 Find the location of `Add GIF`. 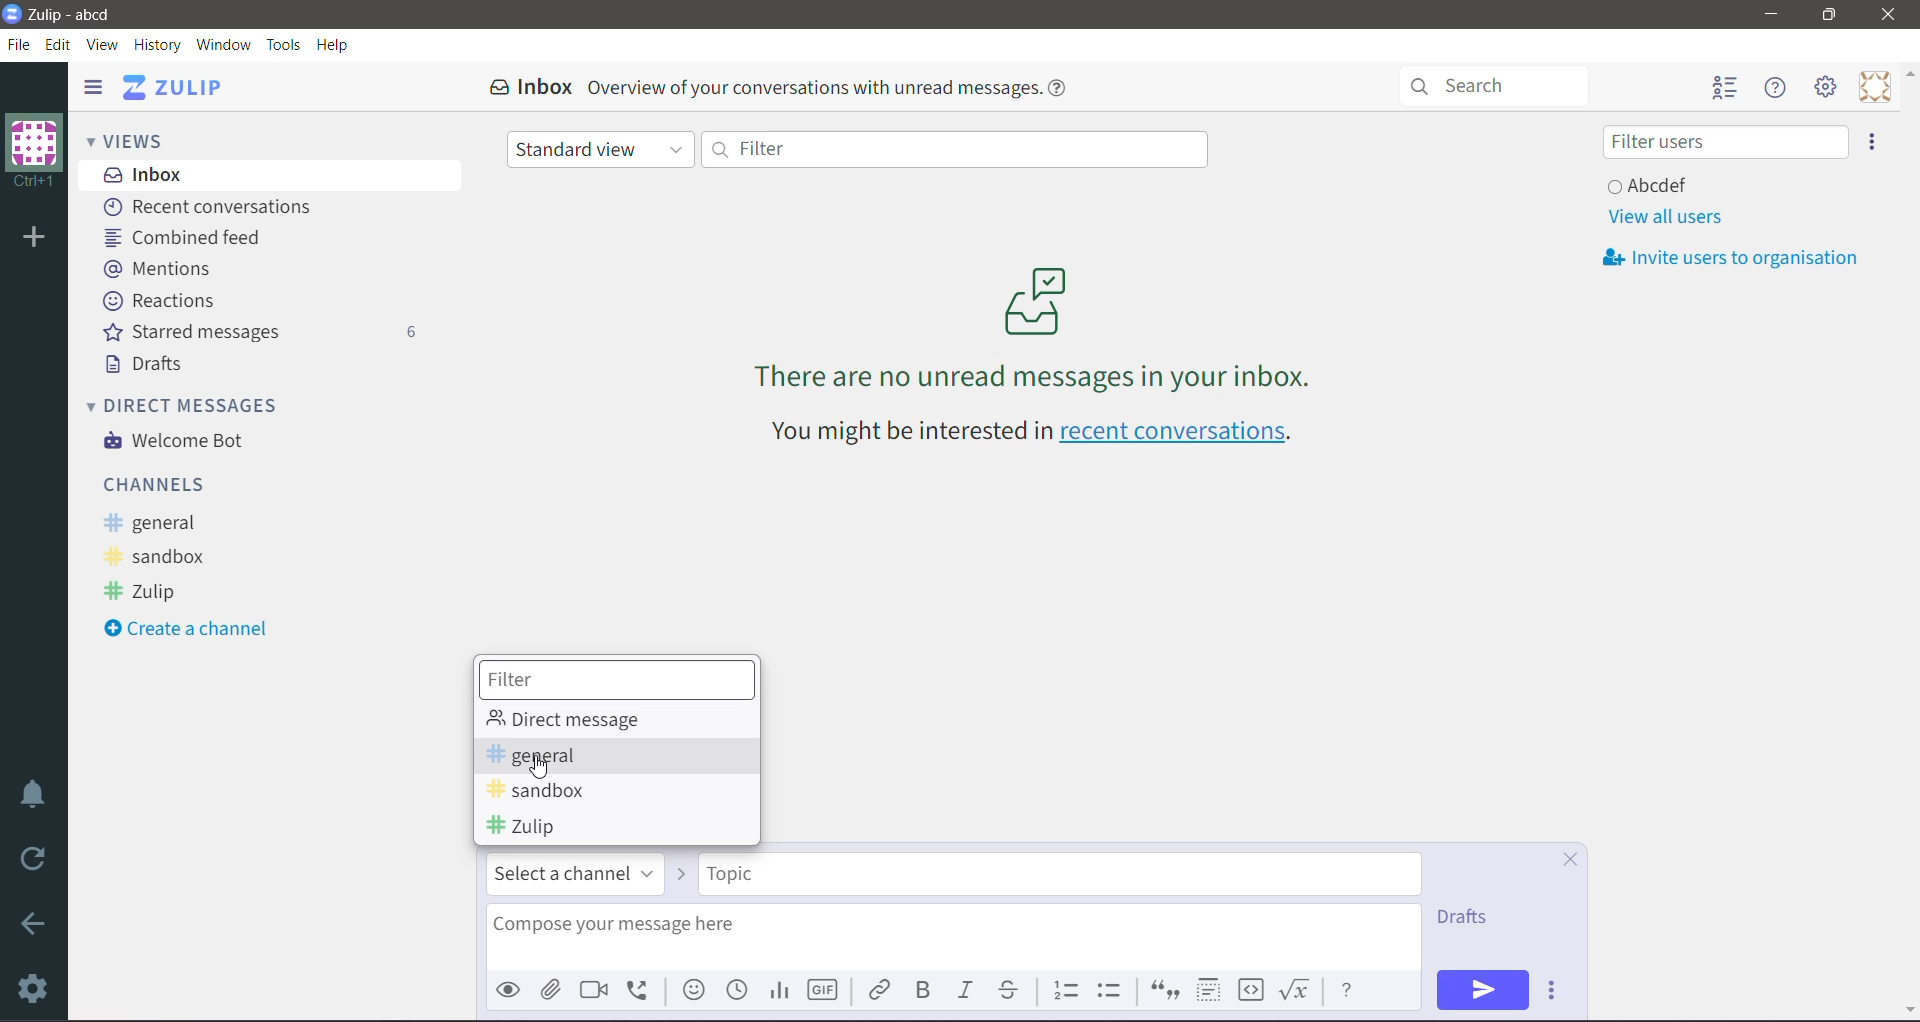

Add GIF is located at coordinates (821, 991).